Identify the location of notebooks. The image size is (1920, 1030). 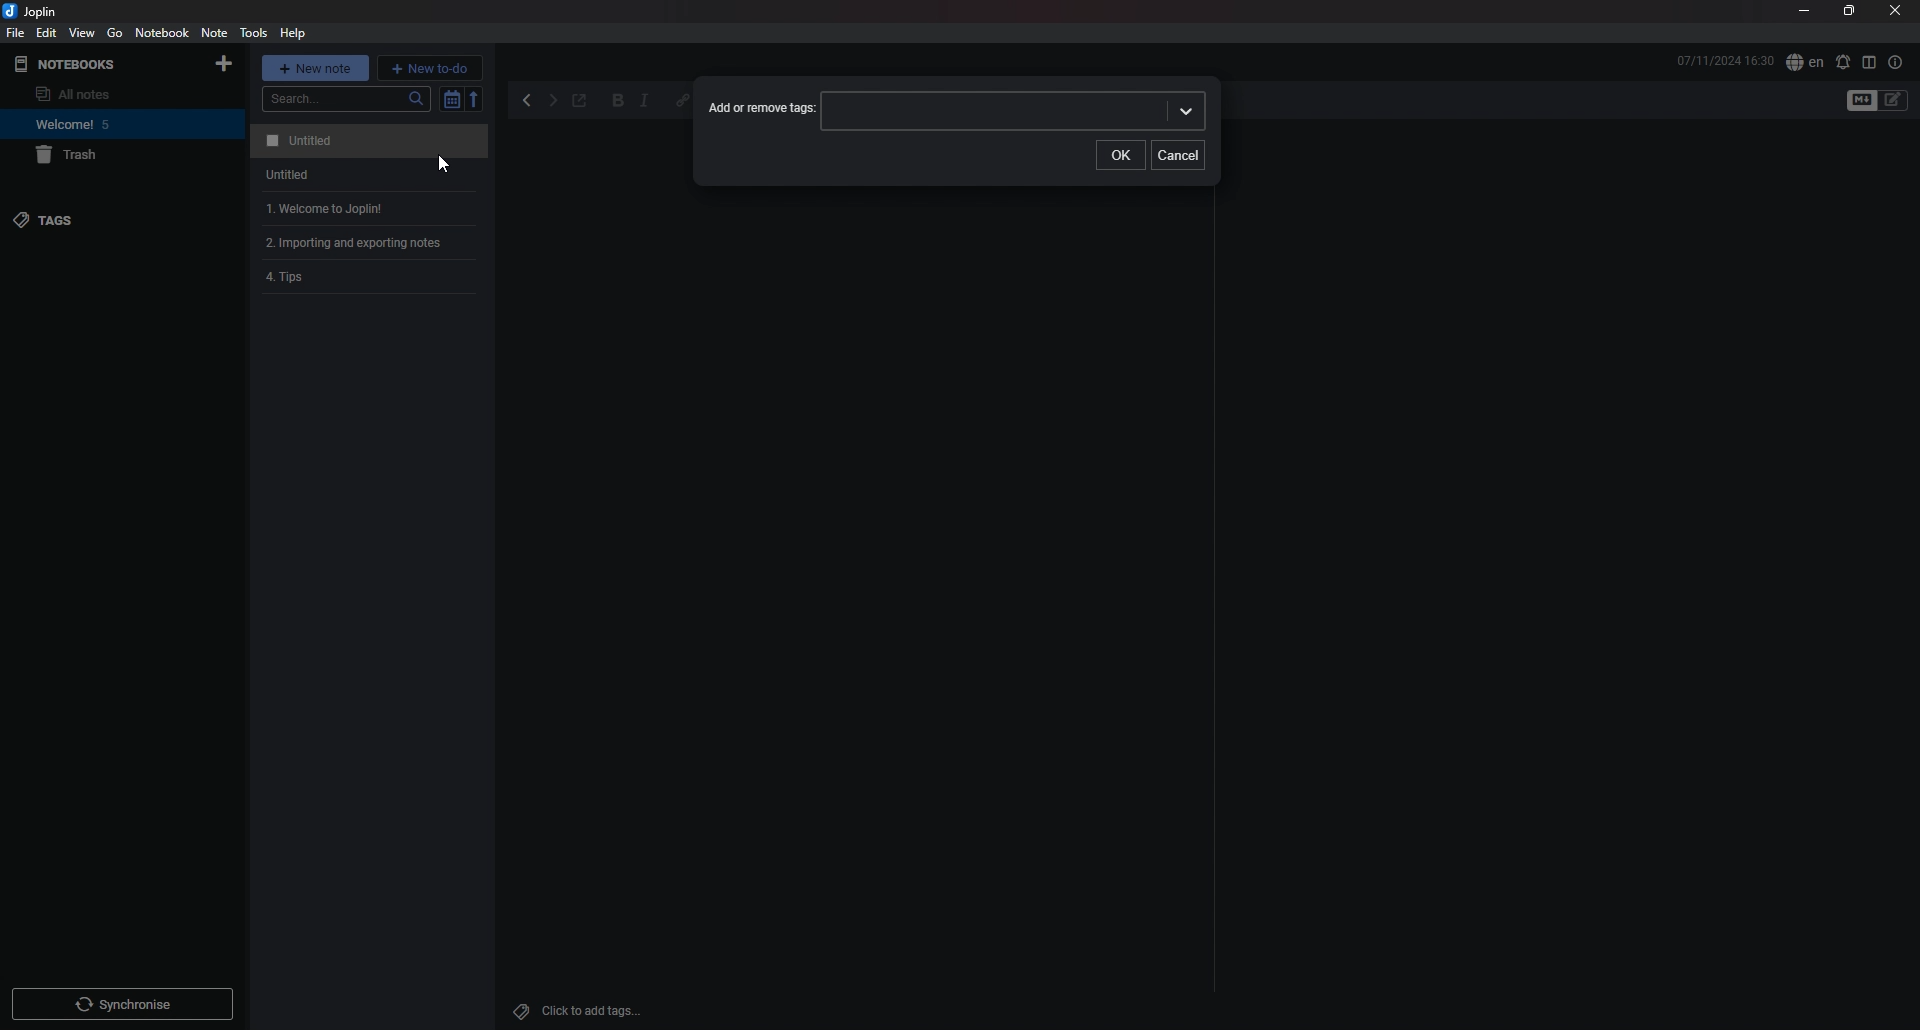
(94, 64).